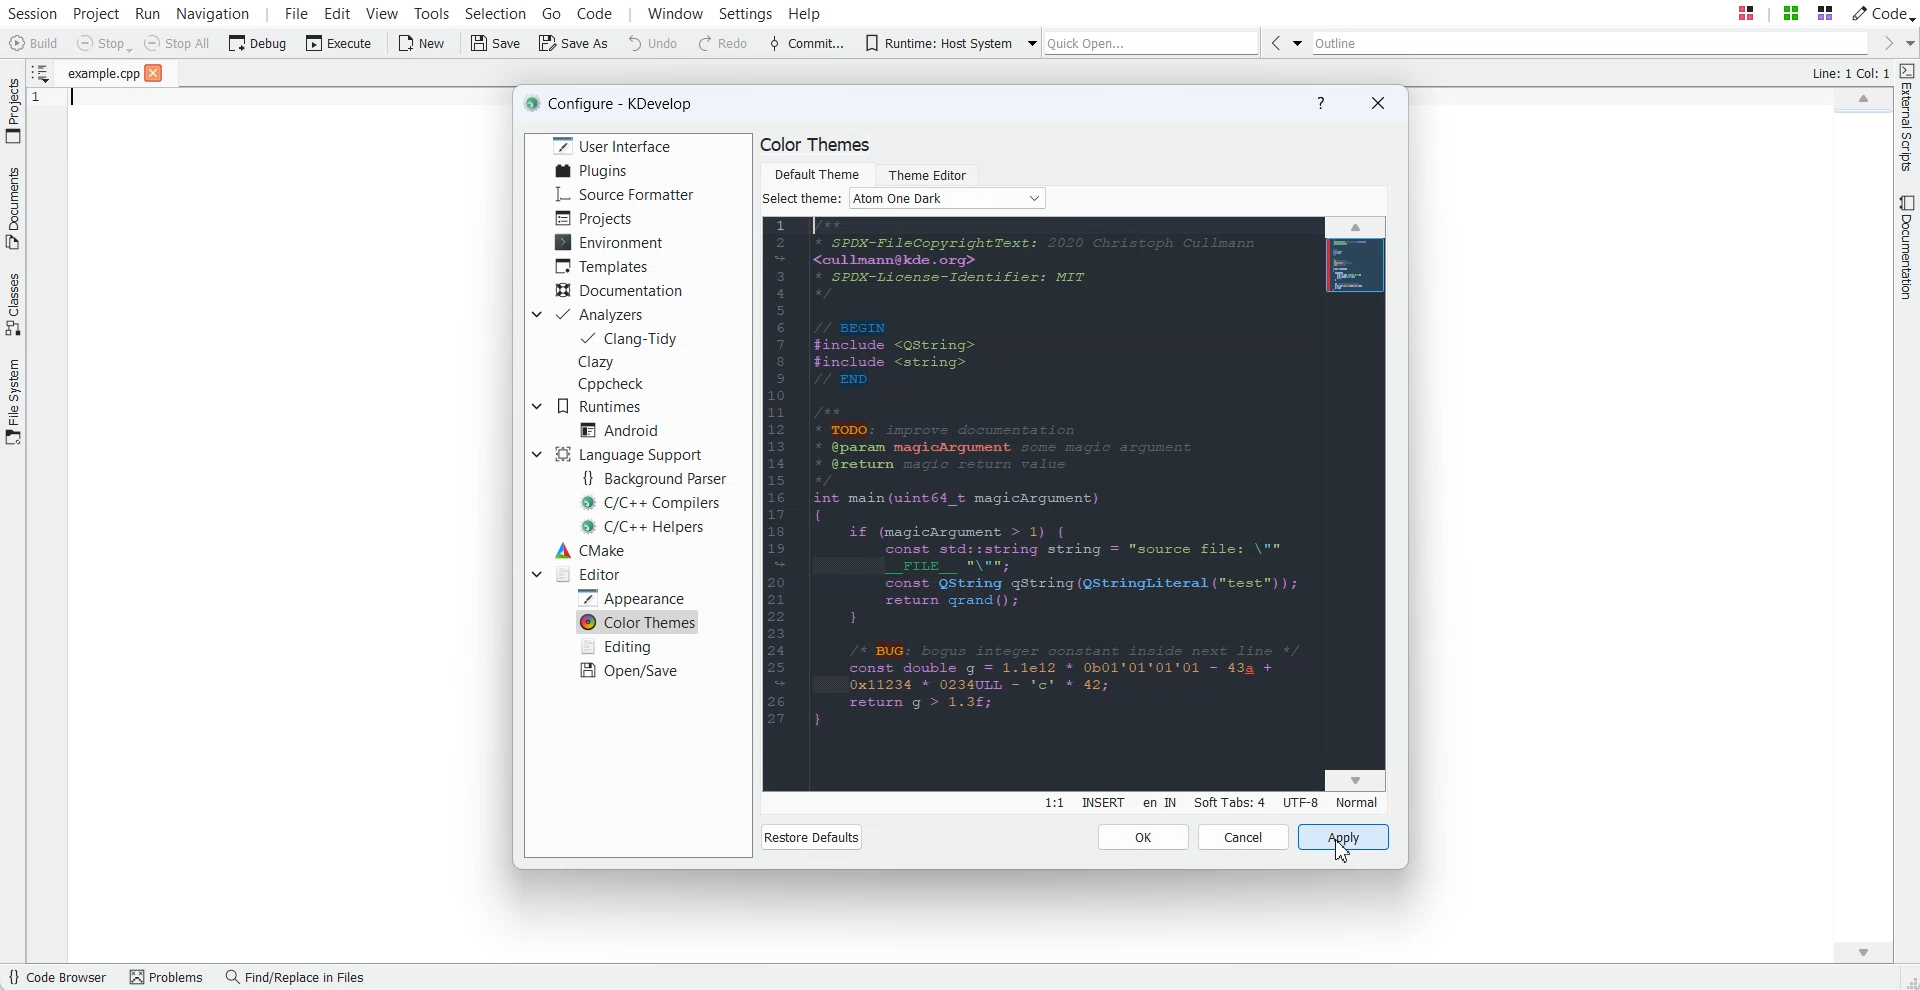 This screenshot has height=990, width=1920. Describe the element at coordinates (608, 145) in the screenshot. I see `User Interface` at that location.